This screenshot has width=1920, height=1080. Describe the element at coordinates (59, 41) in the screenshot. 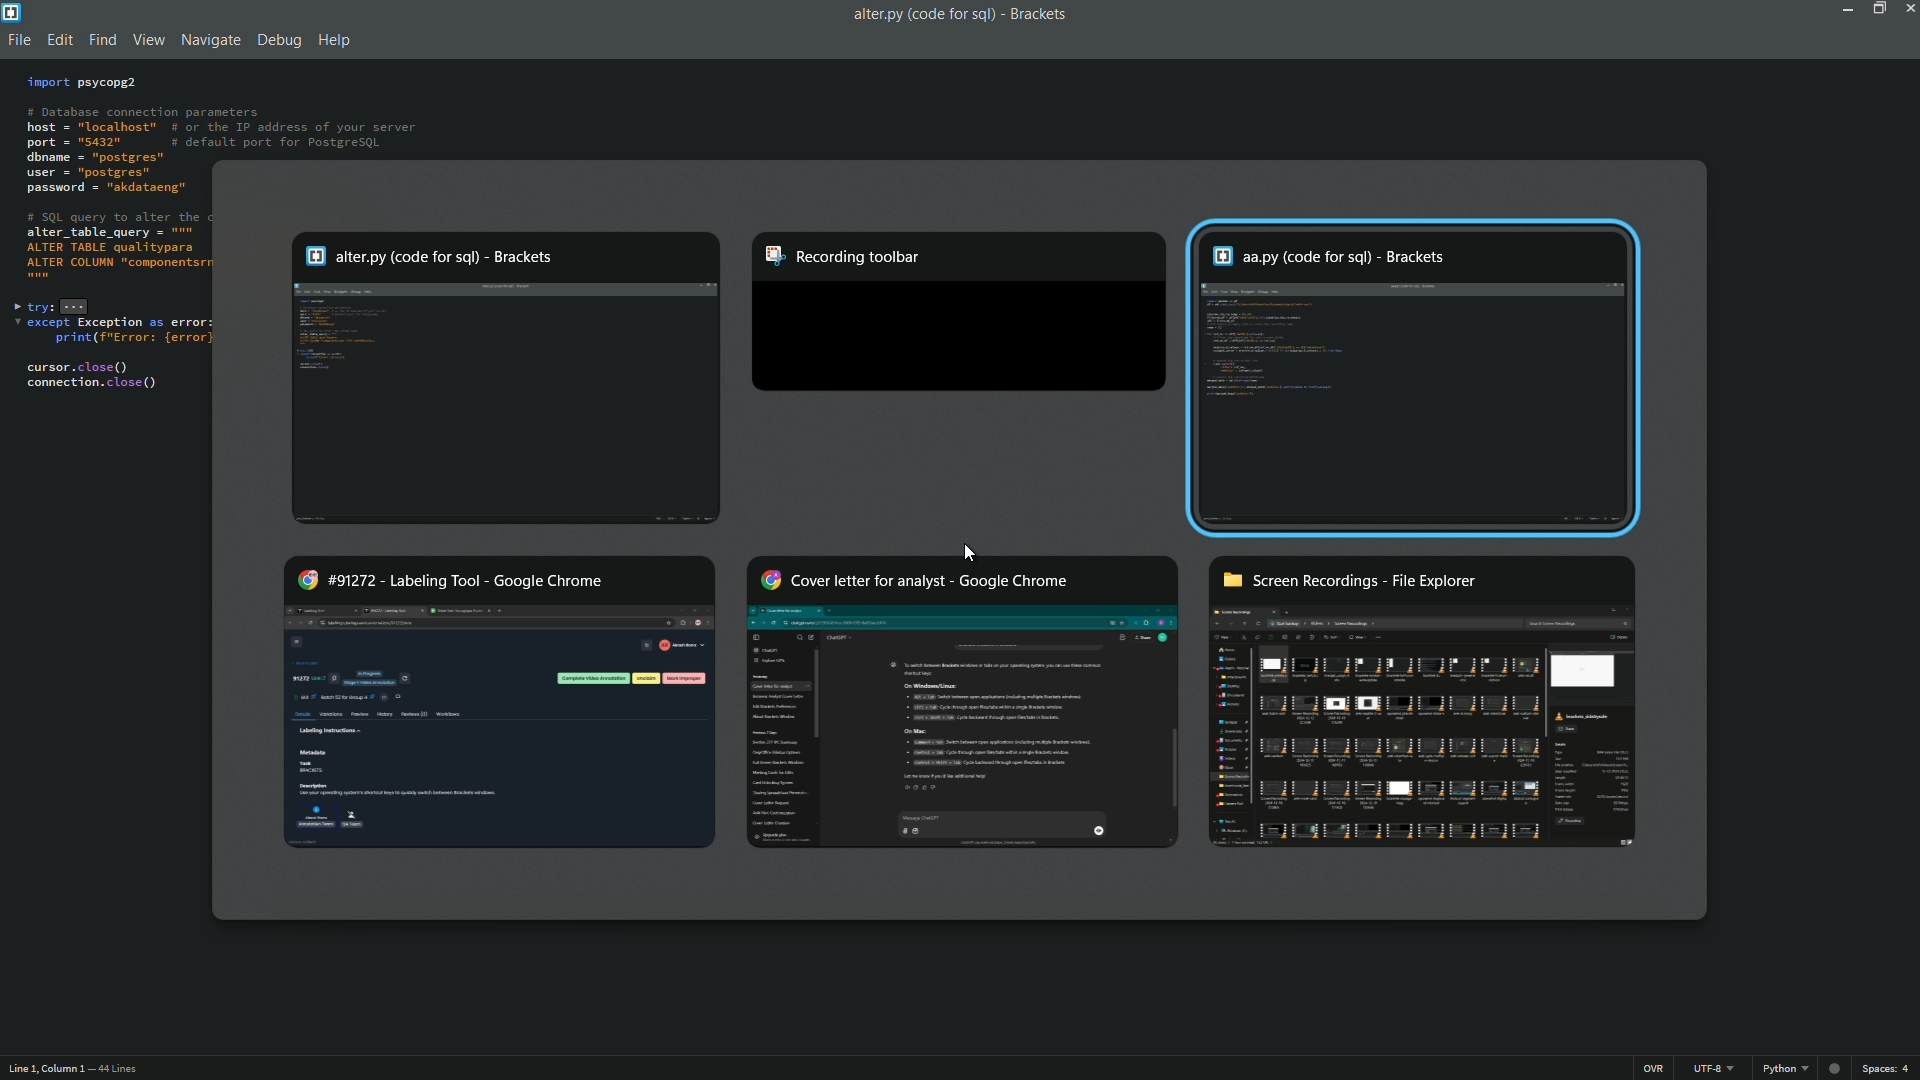

I see `edit menu` at that location.